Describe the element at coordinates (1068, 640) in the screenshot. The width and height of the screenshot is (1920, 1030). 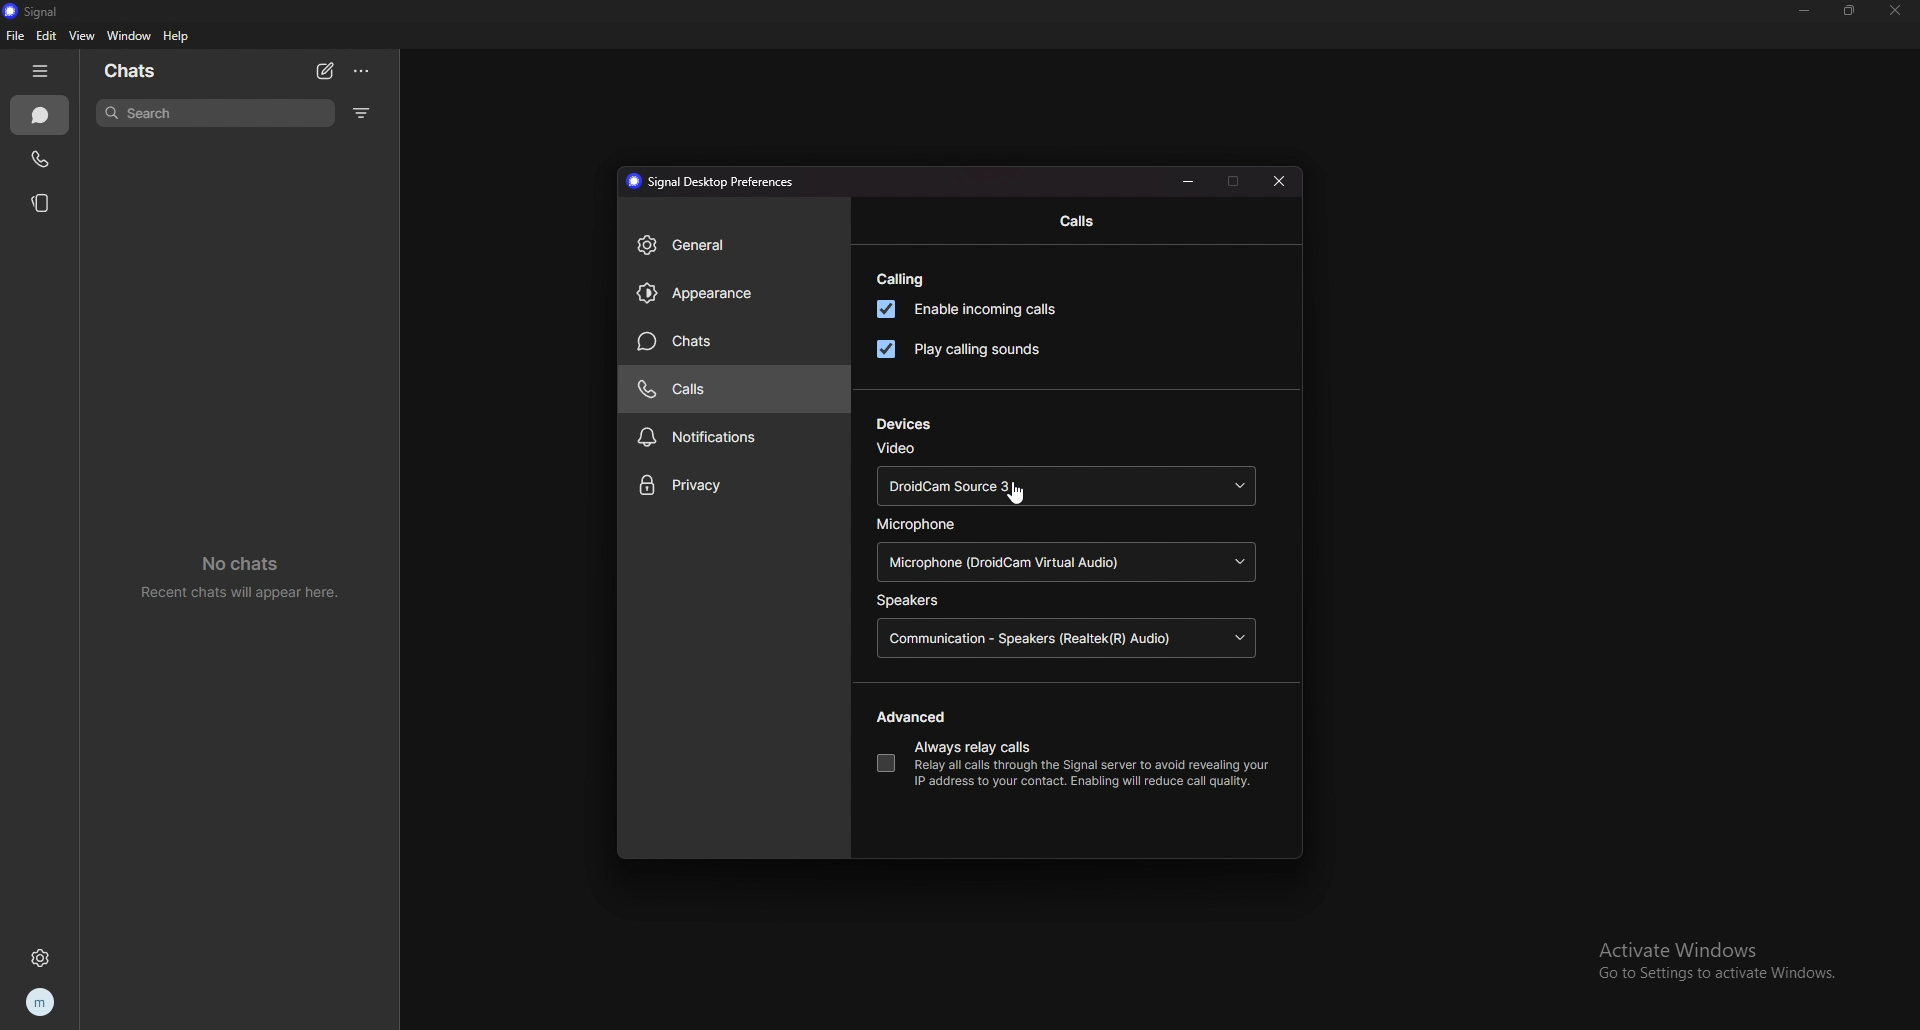
I see `speaker source` at that location.